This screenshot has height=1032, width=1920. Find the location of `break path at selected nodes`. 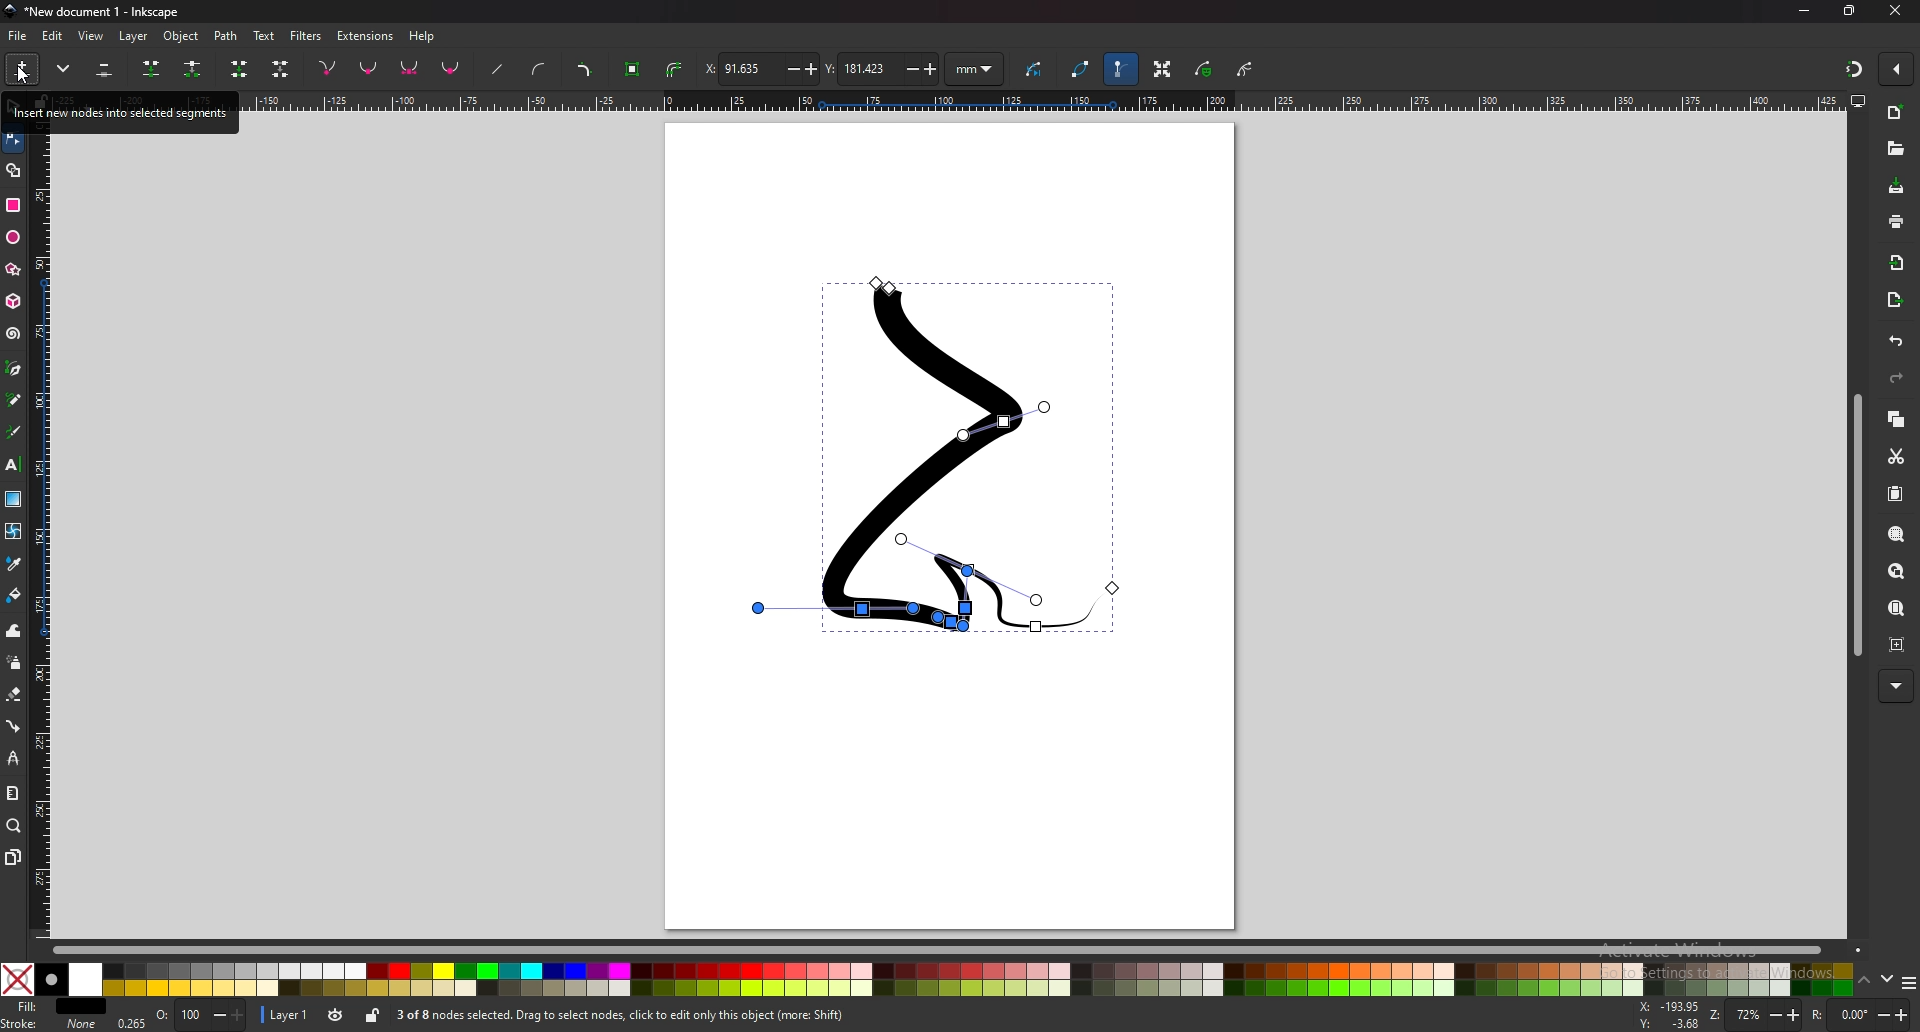

break path at selected nodes is located at coordinates (193, 68).